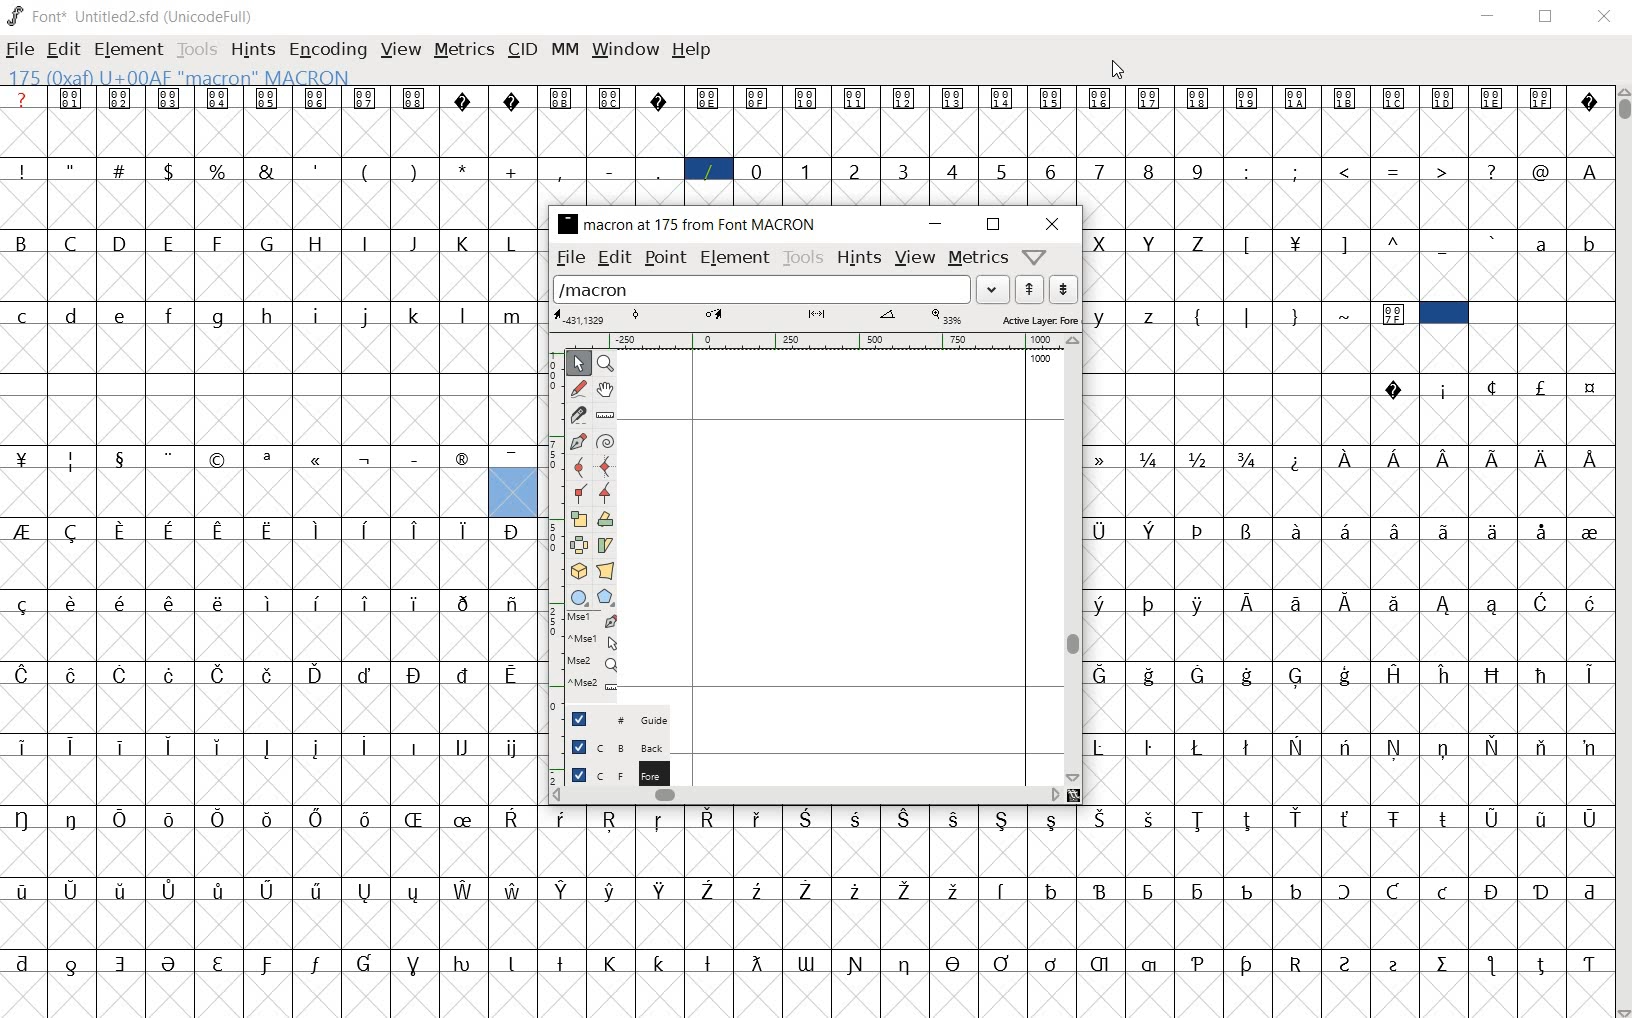 The height and width of the screenshot is (1018, 1632). What do you see at coordinates (515, 241) in the screenshot?
I see `L` at bounding box center [515, 241].